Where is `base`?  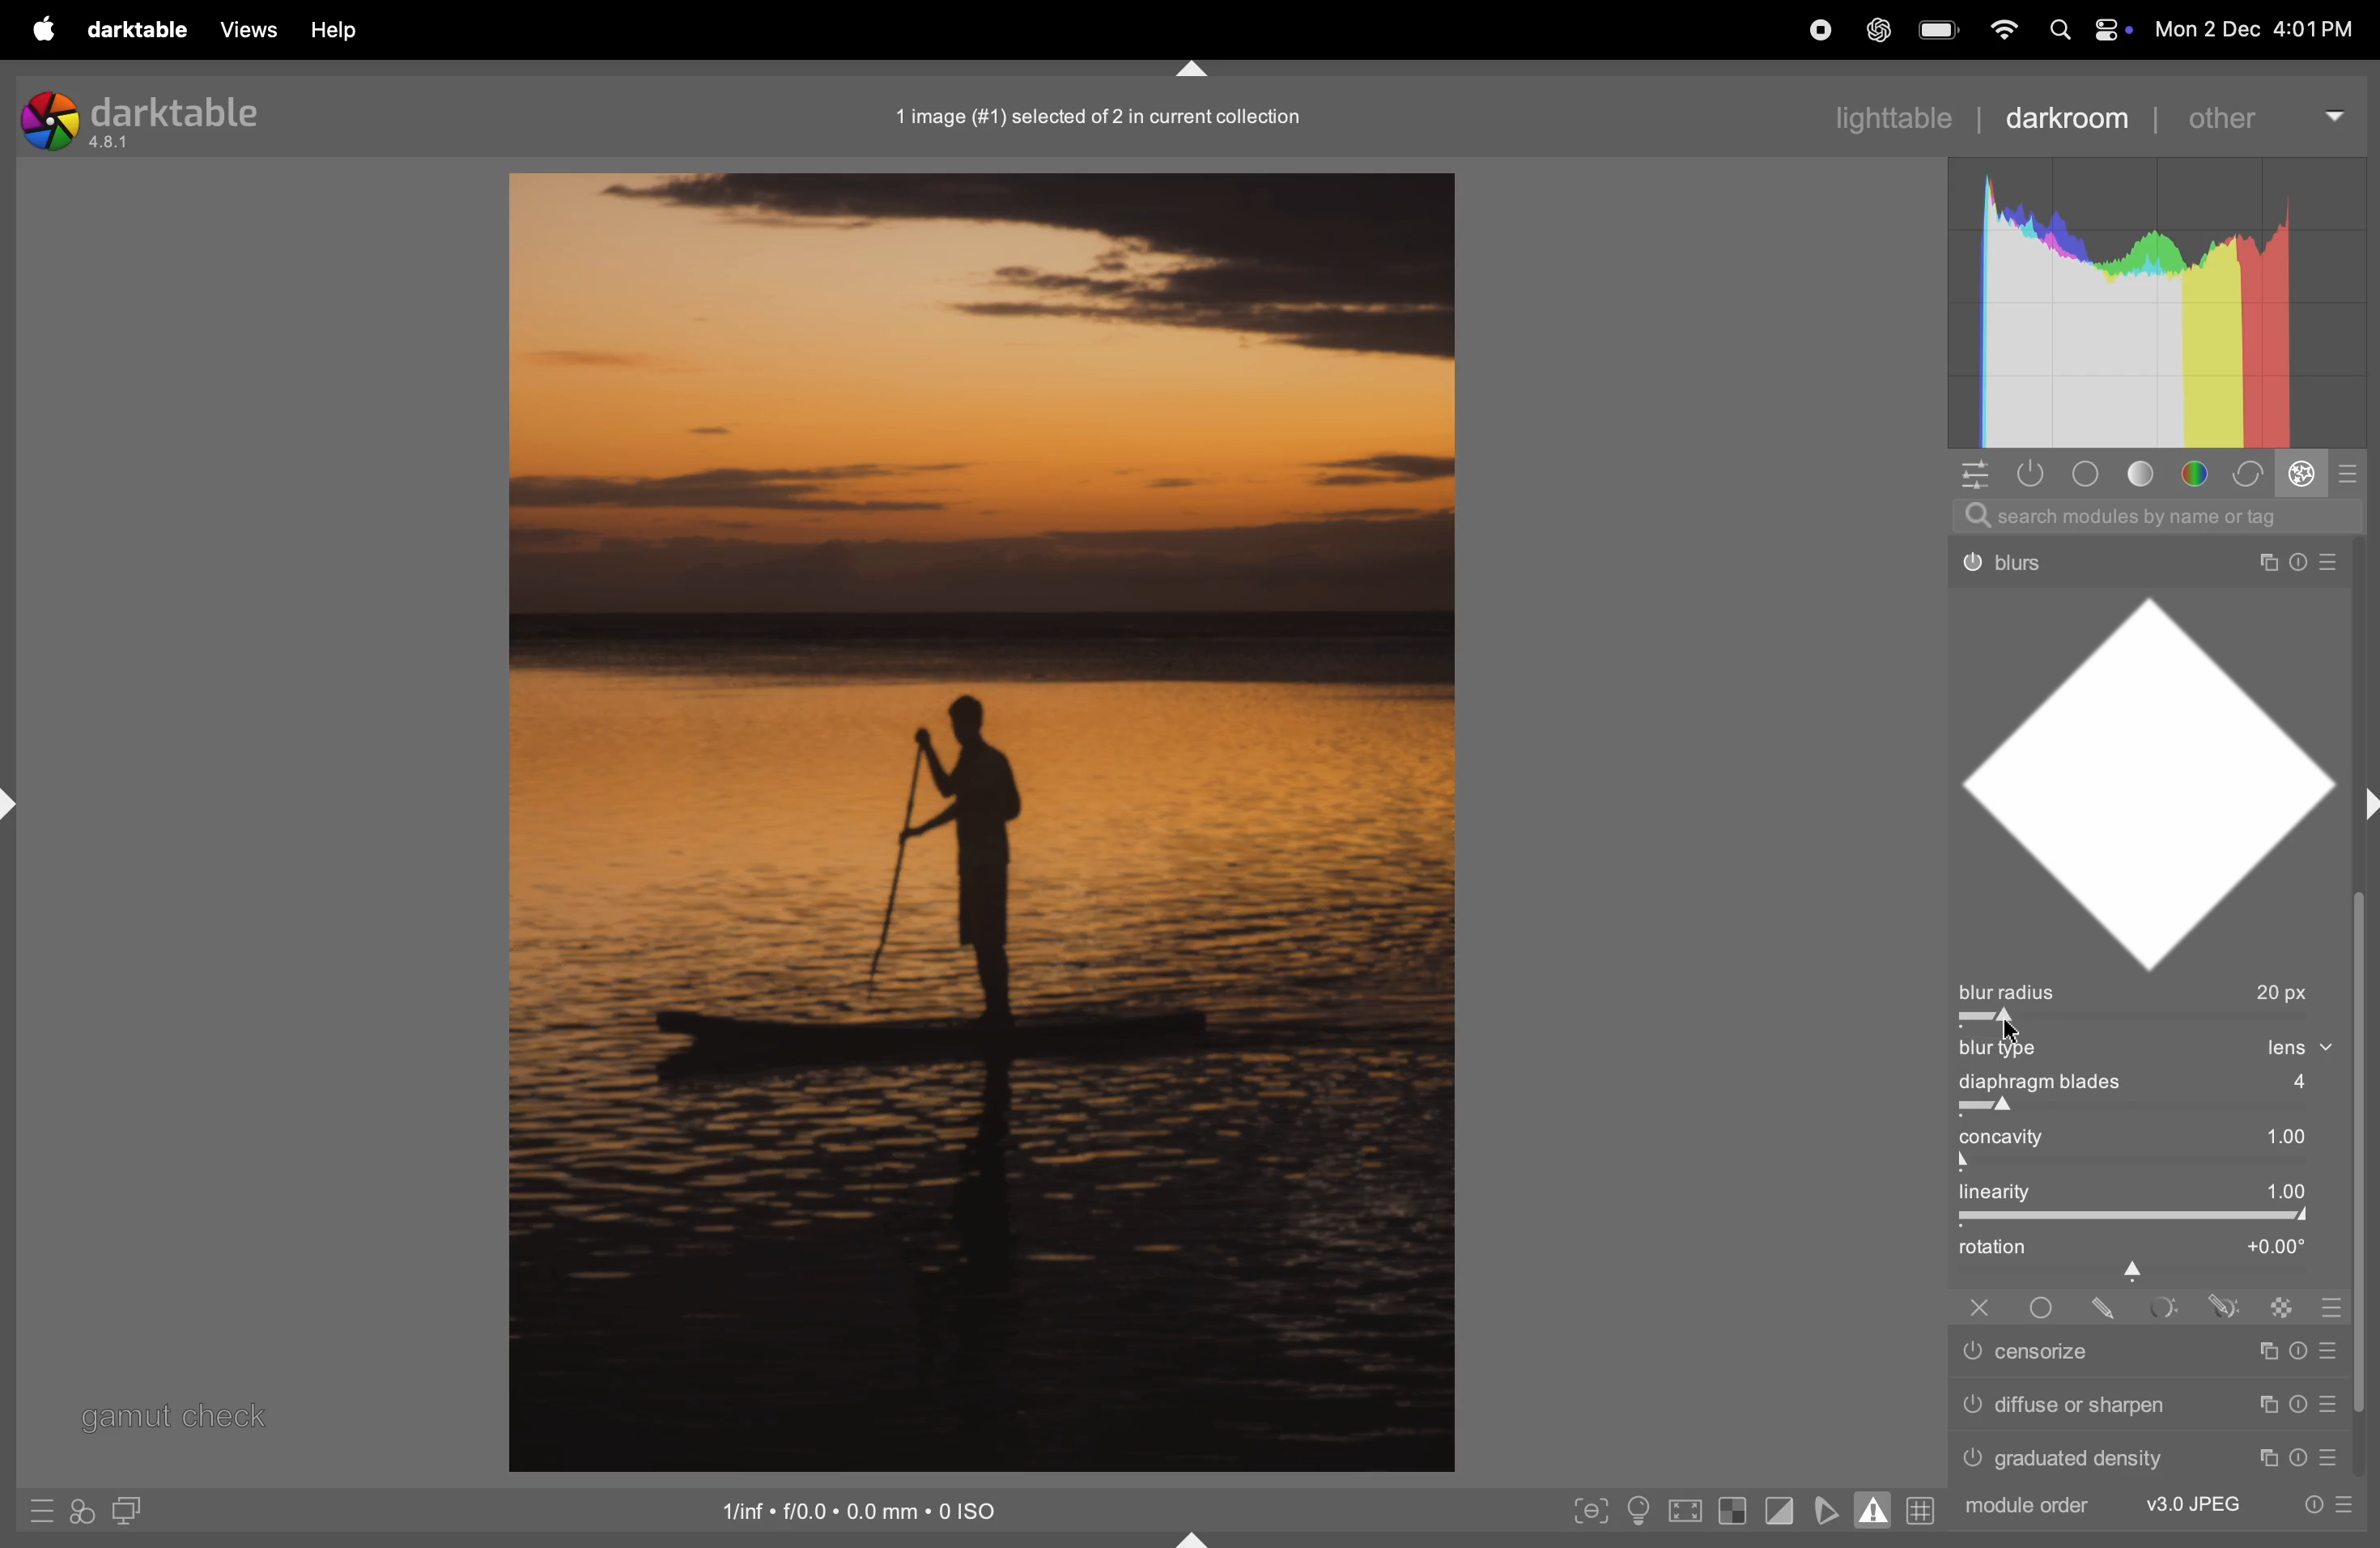 base is located at coordinates (2092, 473).